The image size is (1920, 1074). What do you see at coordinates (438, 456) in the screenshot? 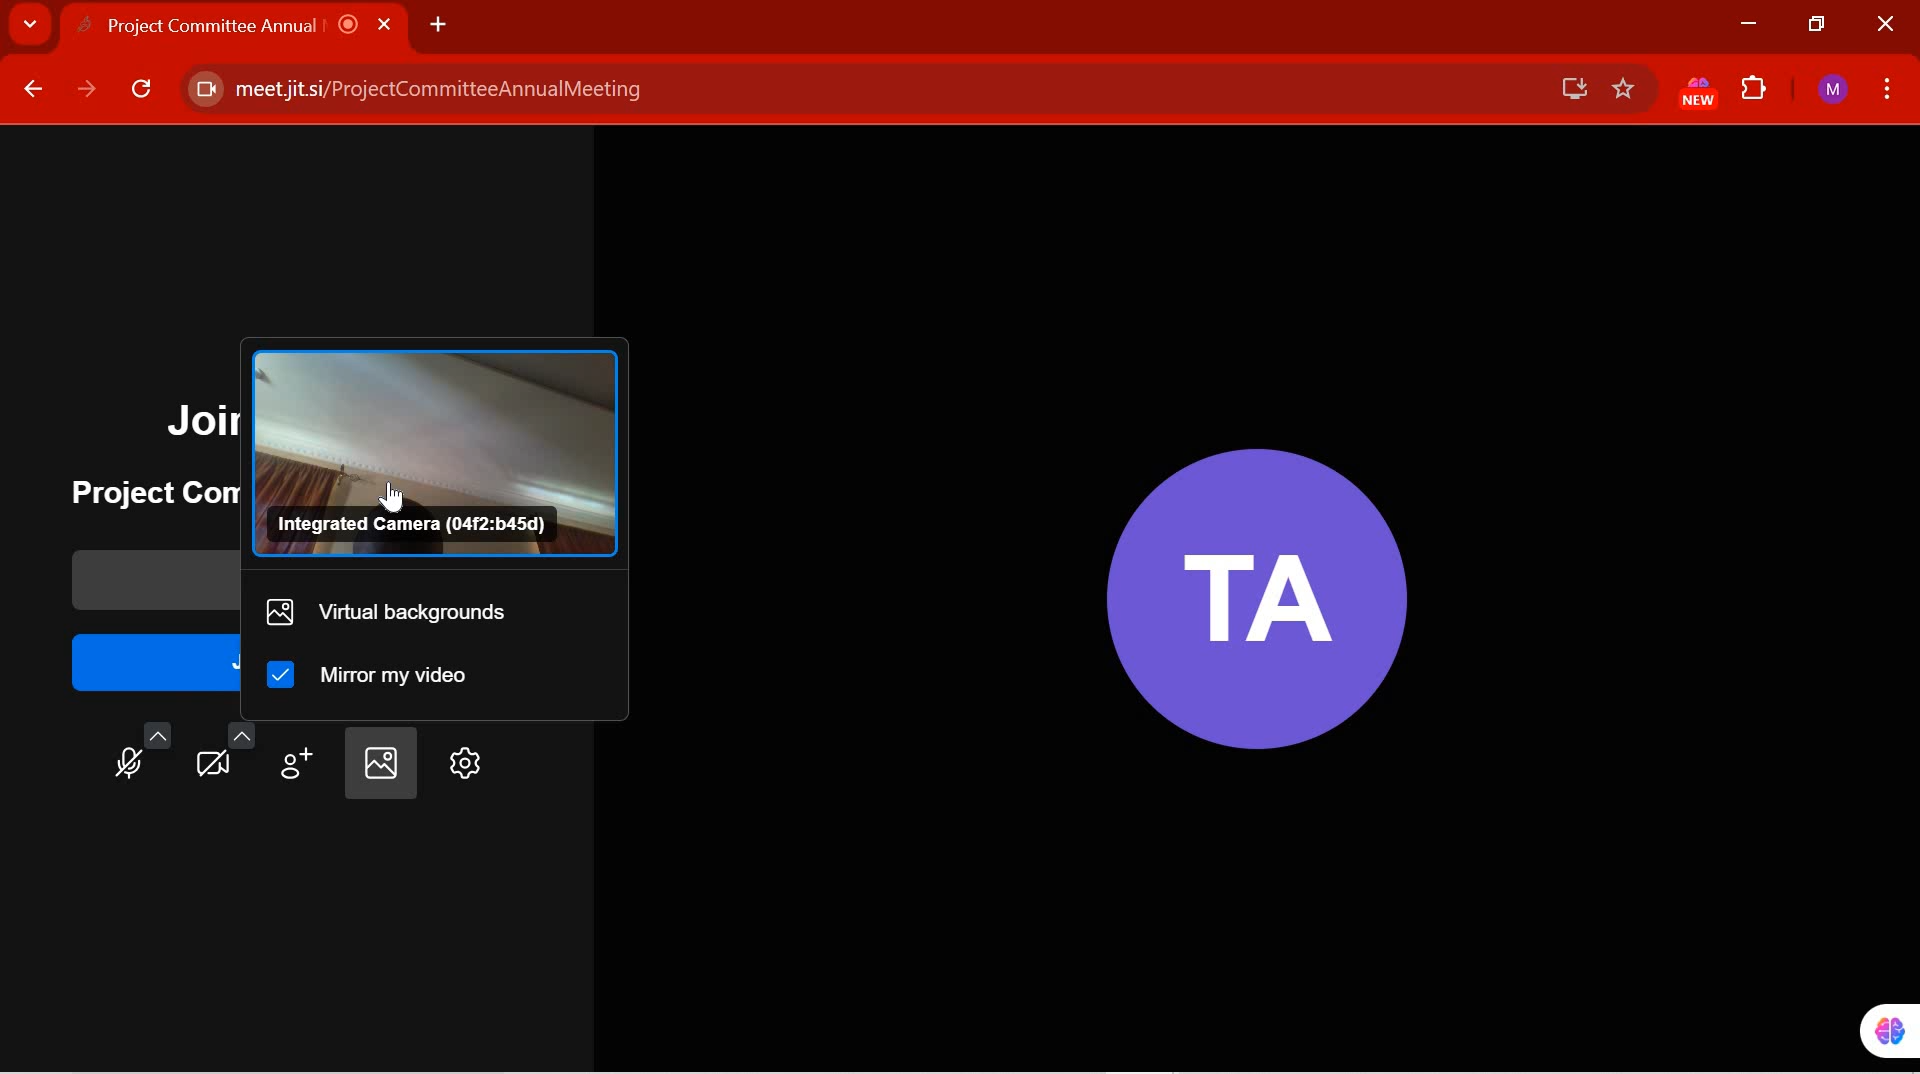
I see `Integrated Camera Preview(04f2:b45d)` at bounding box center [438, 456].